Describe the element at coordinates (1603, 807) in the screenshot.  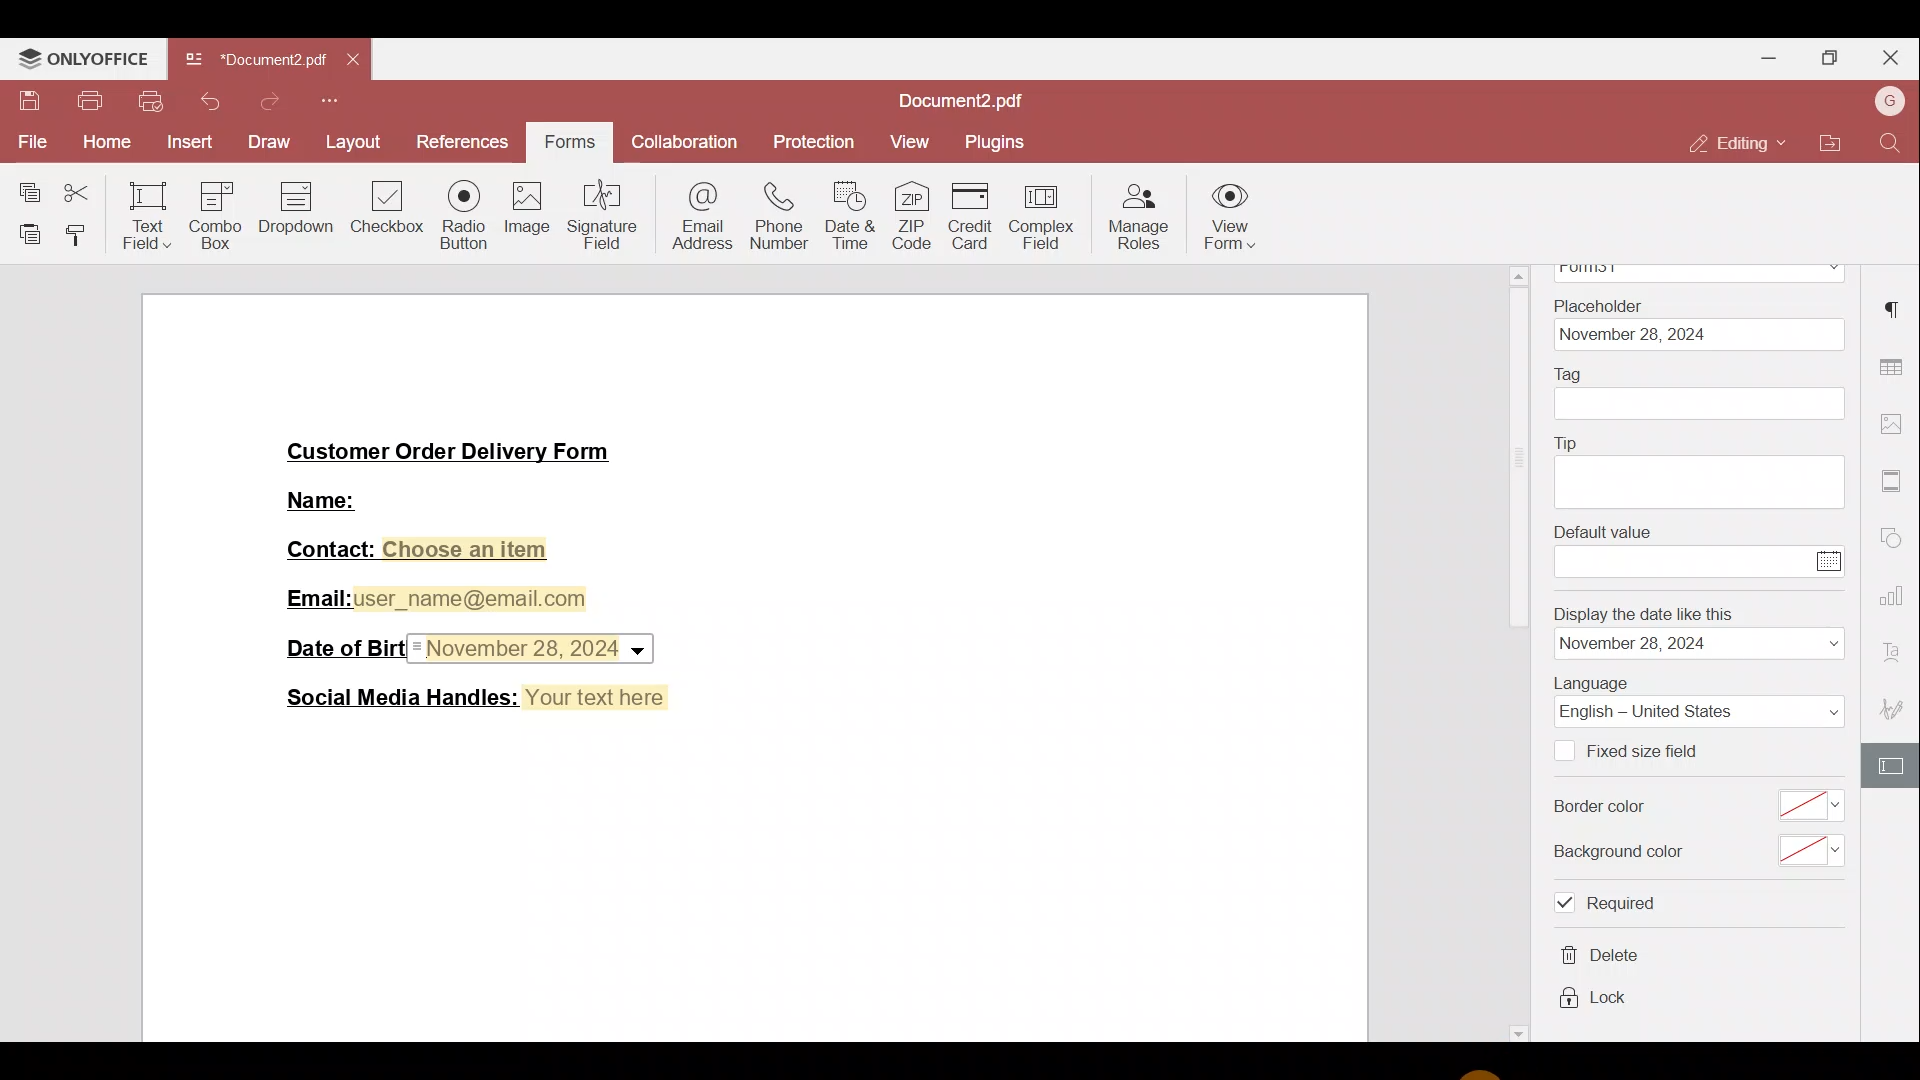
I see `Border color` at that location.